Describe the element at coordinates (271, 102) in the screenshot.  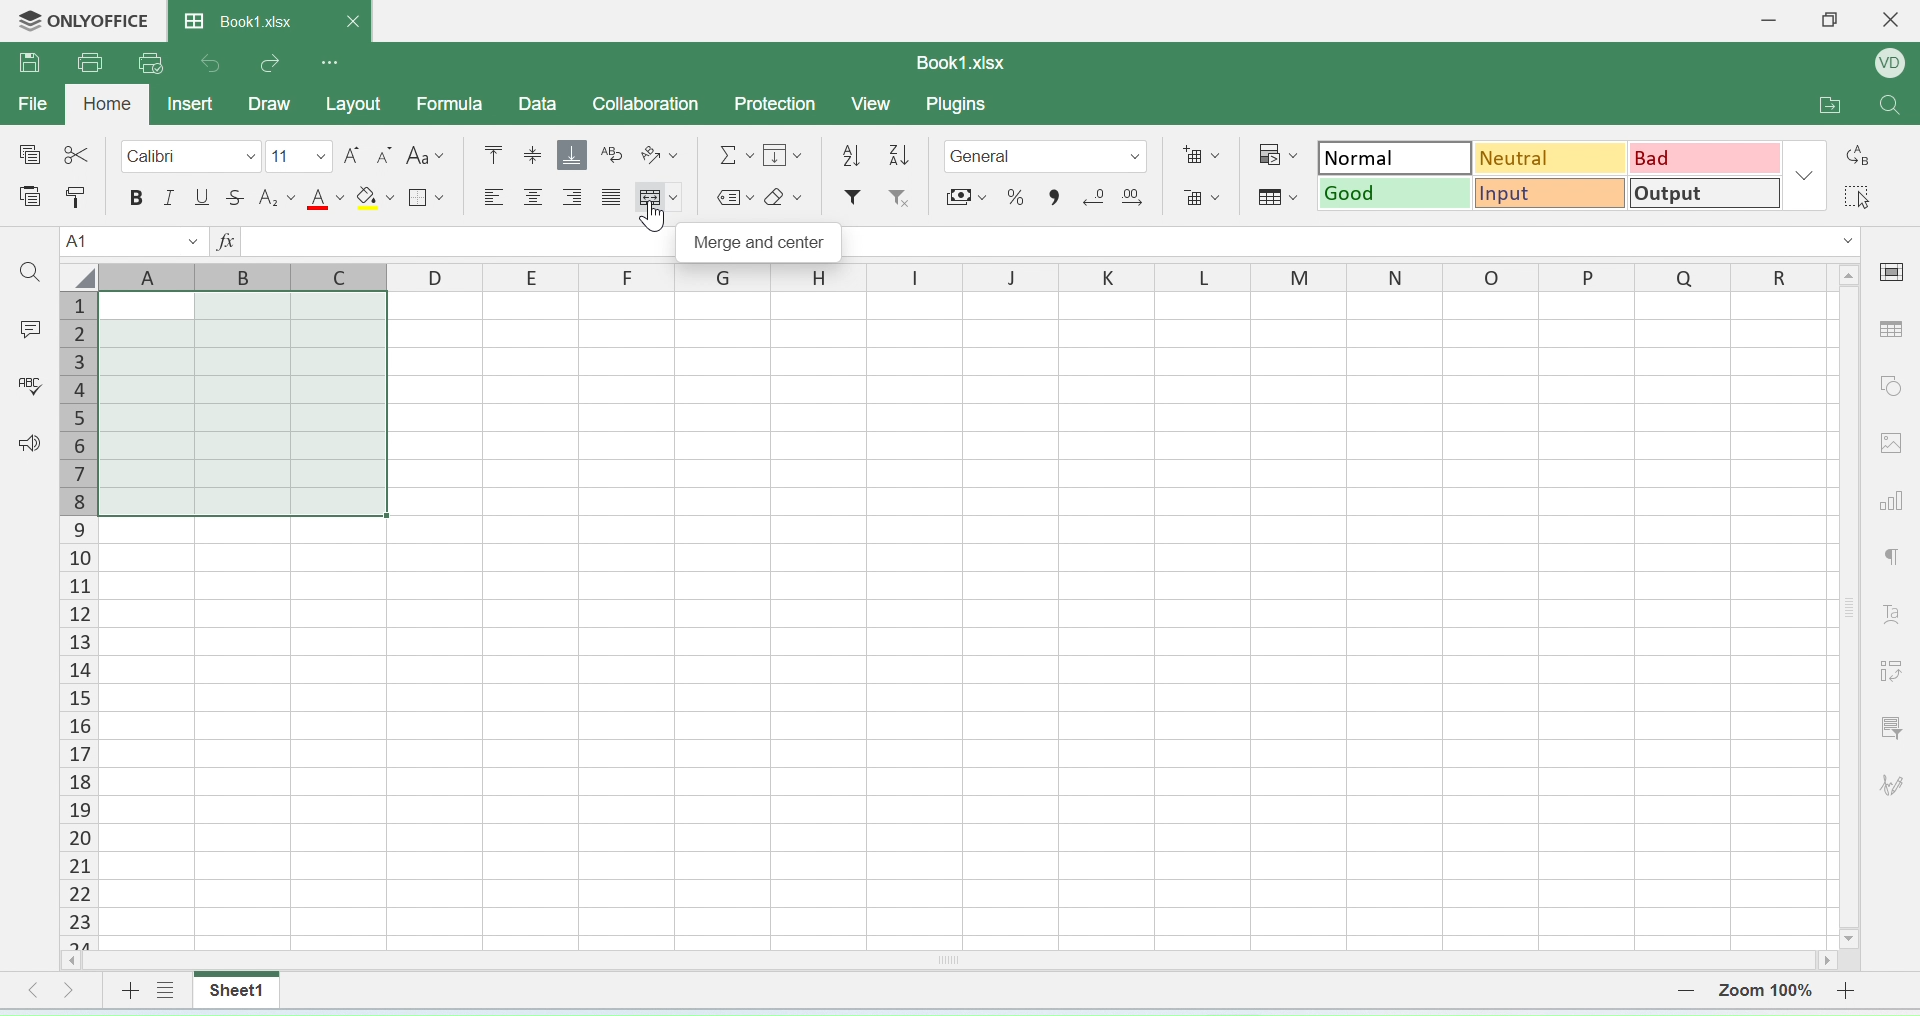
I see `draw` at that location.